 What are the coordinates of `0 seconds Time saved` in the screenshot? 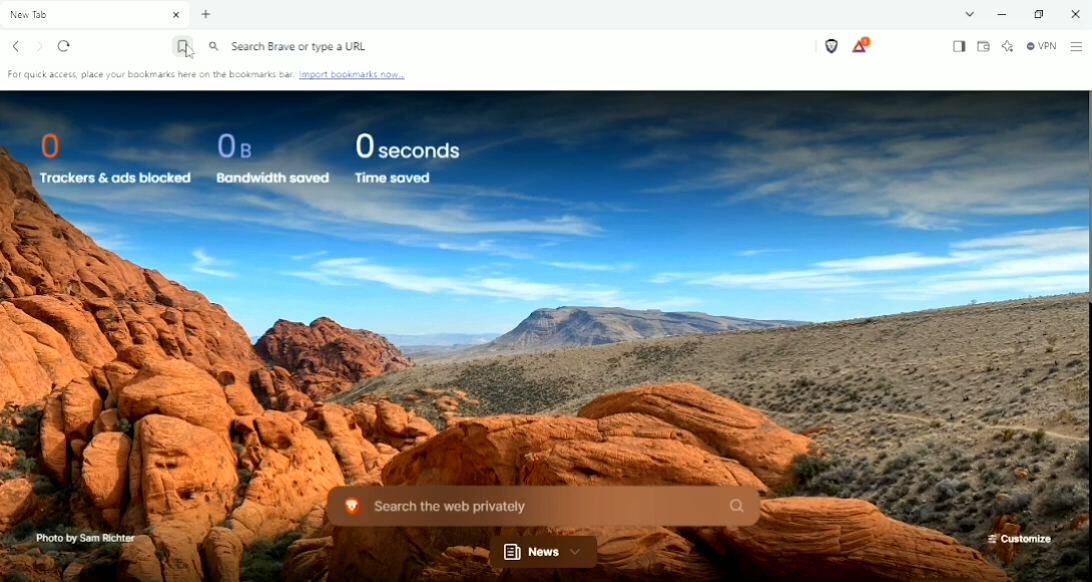 It's located at (407, 159).